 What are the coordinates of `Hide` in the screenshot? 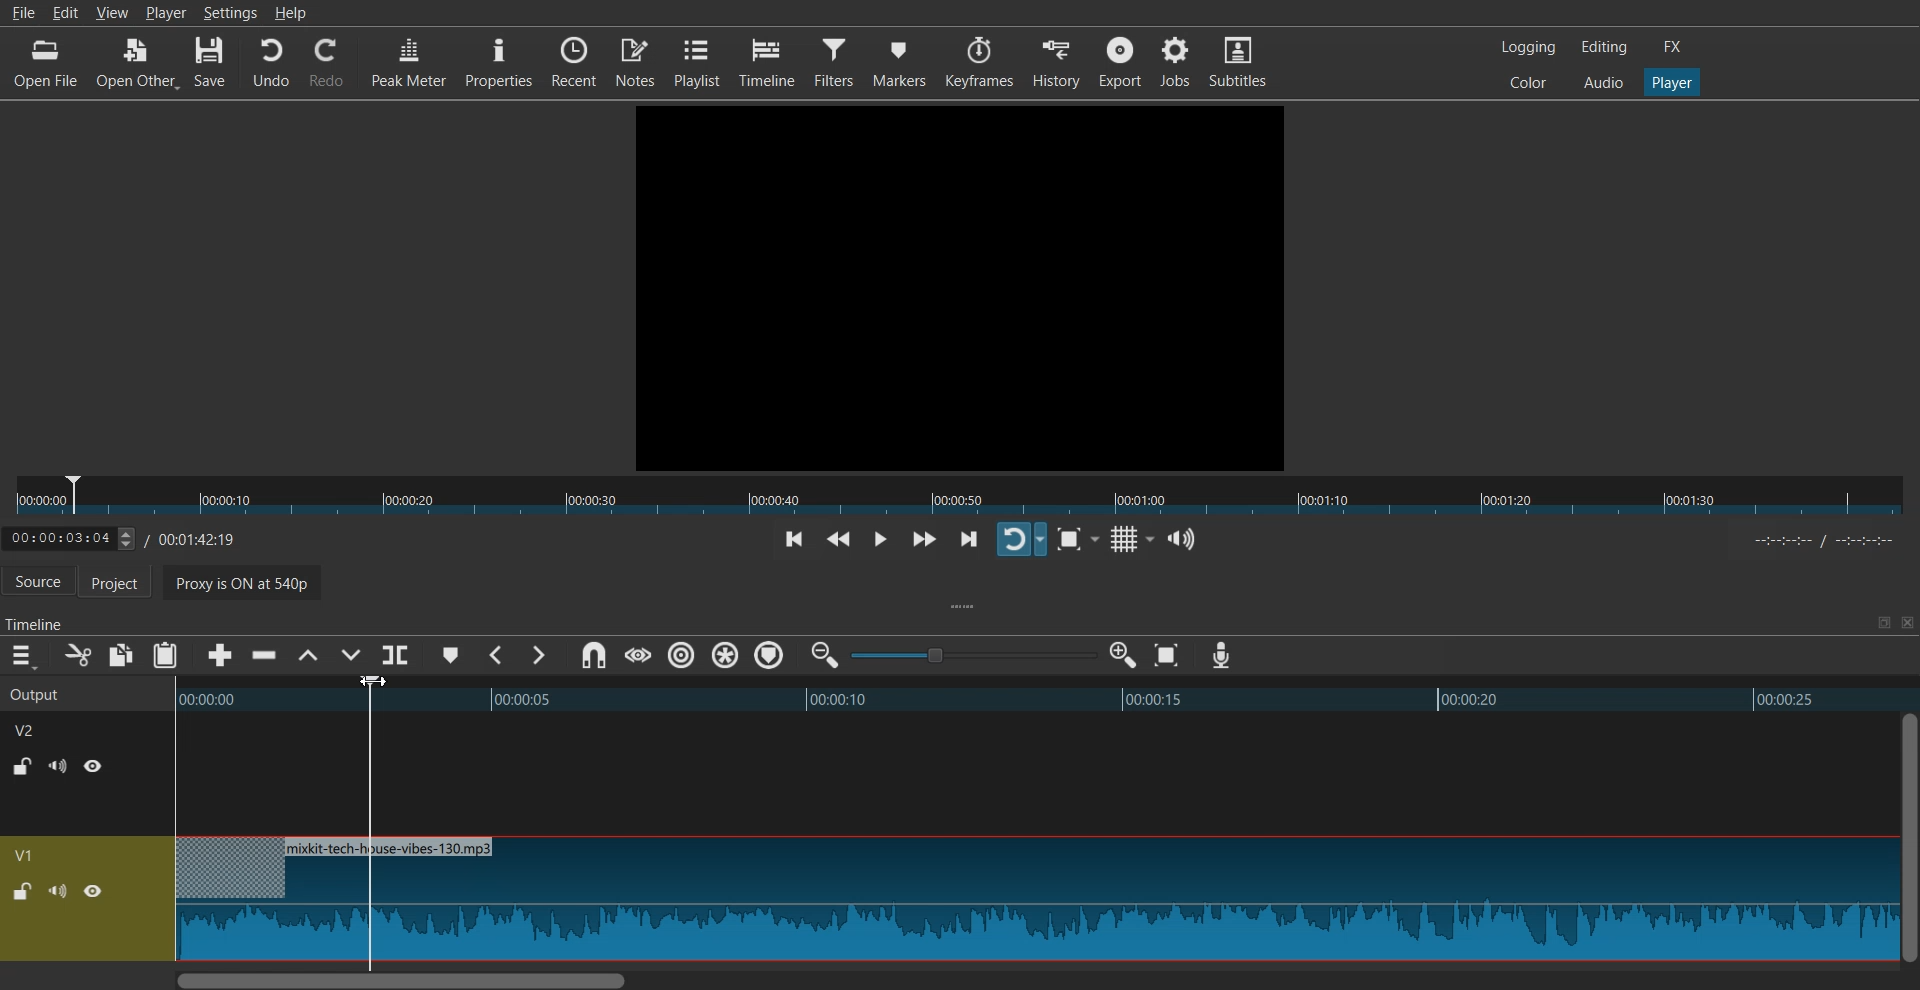 It's located at (93, 891).